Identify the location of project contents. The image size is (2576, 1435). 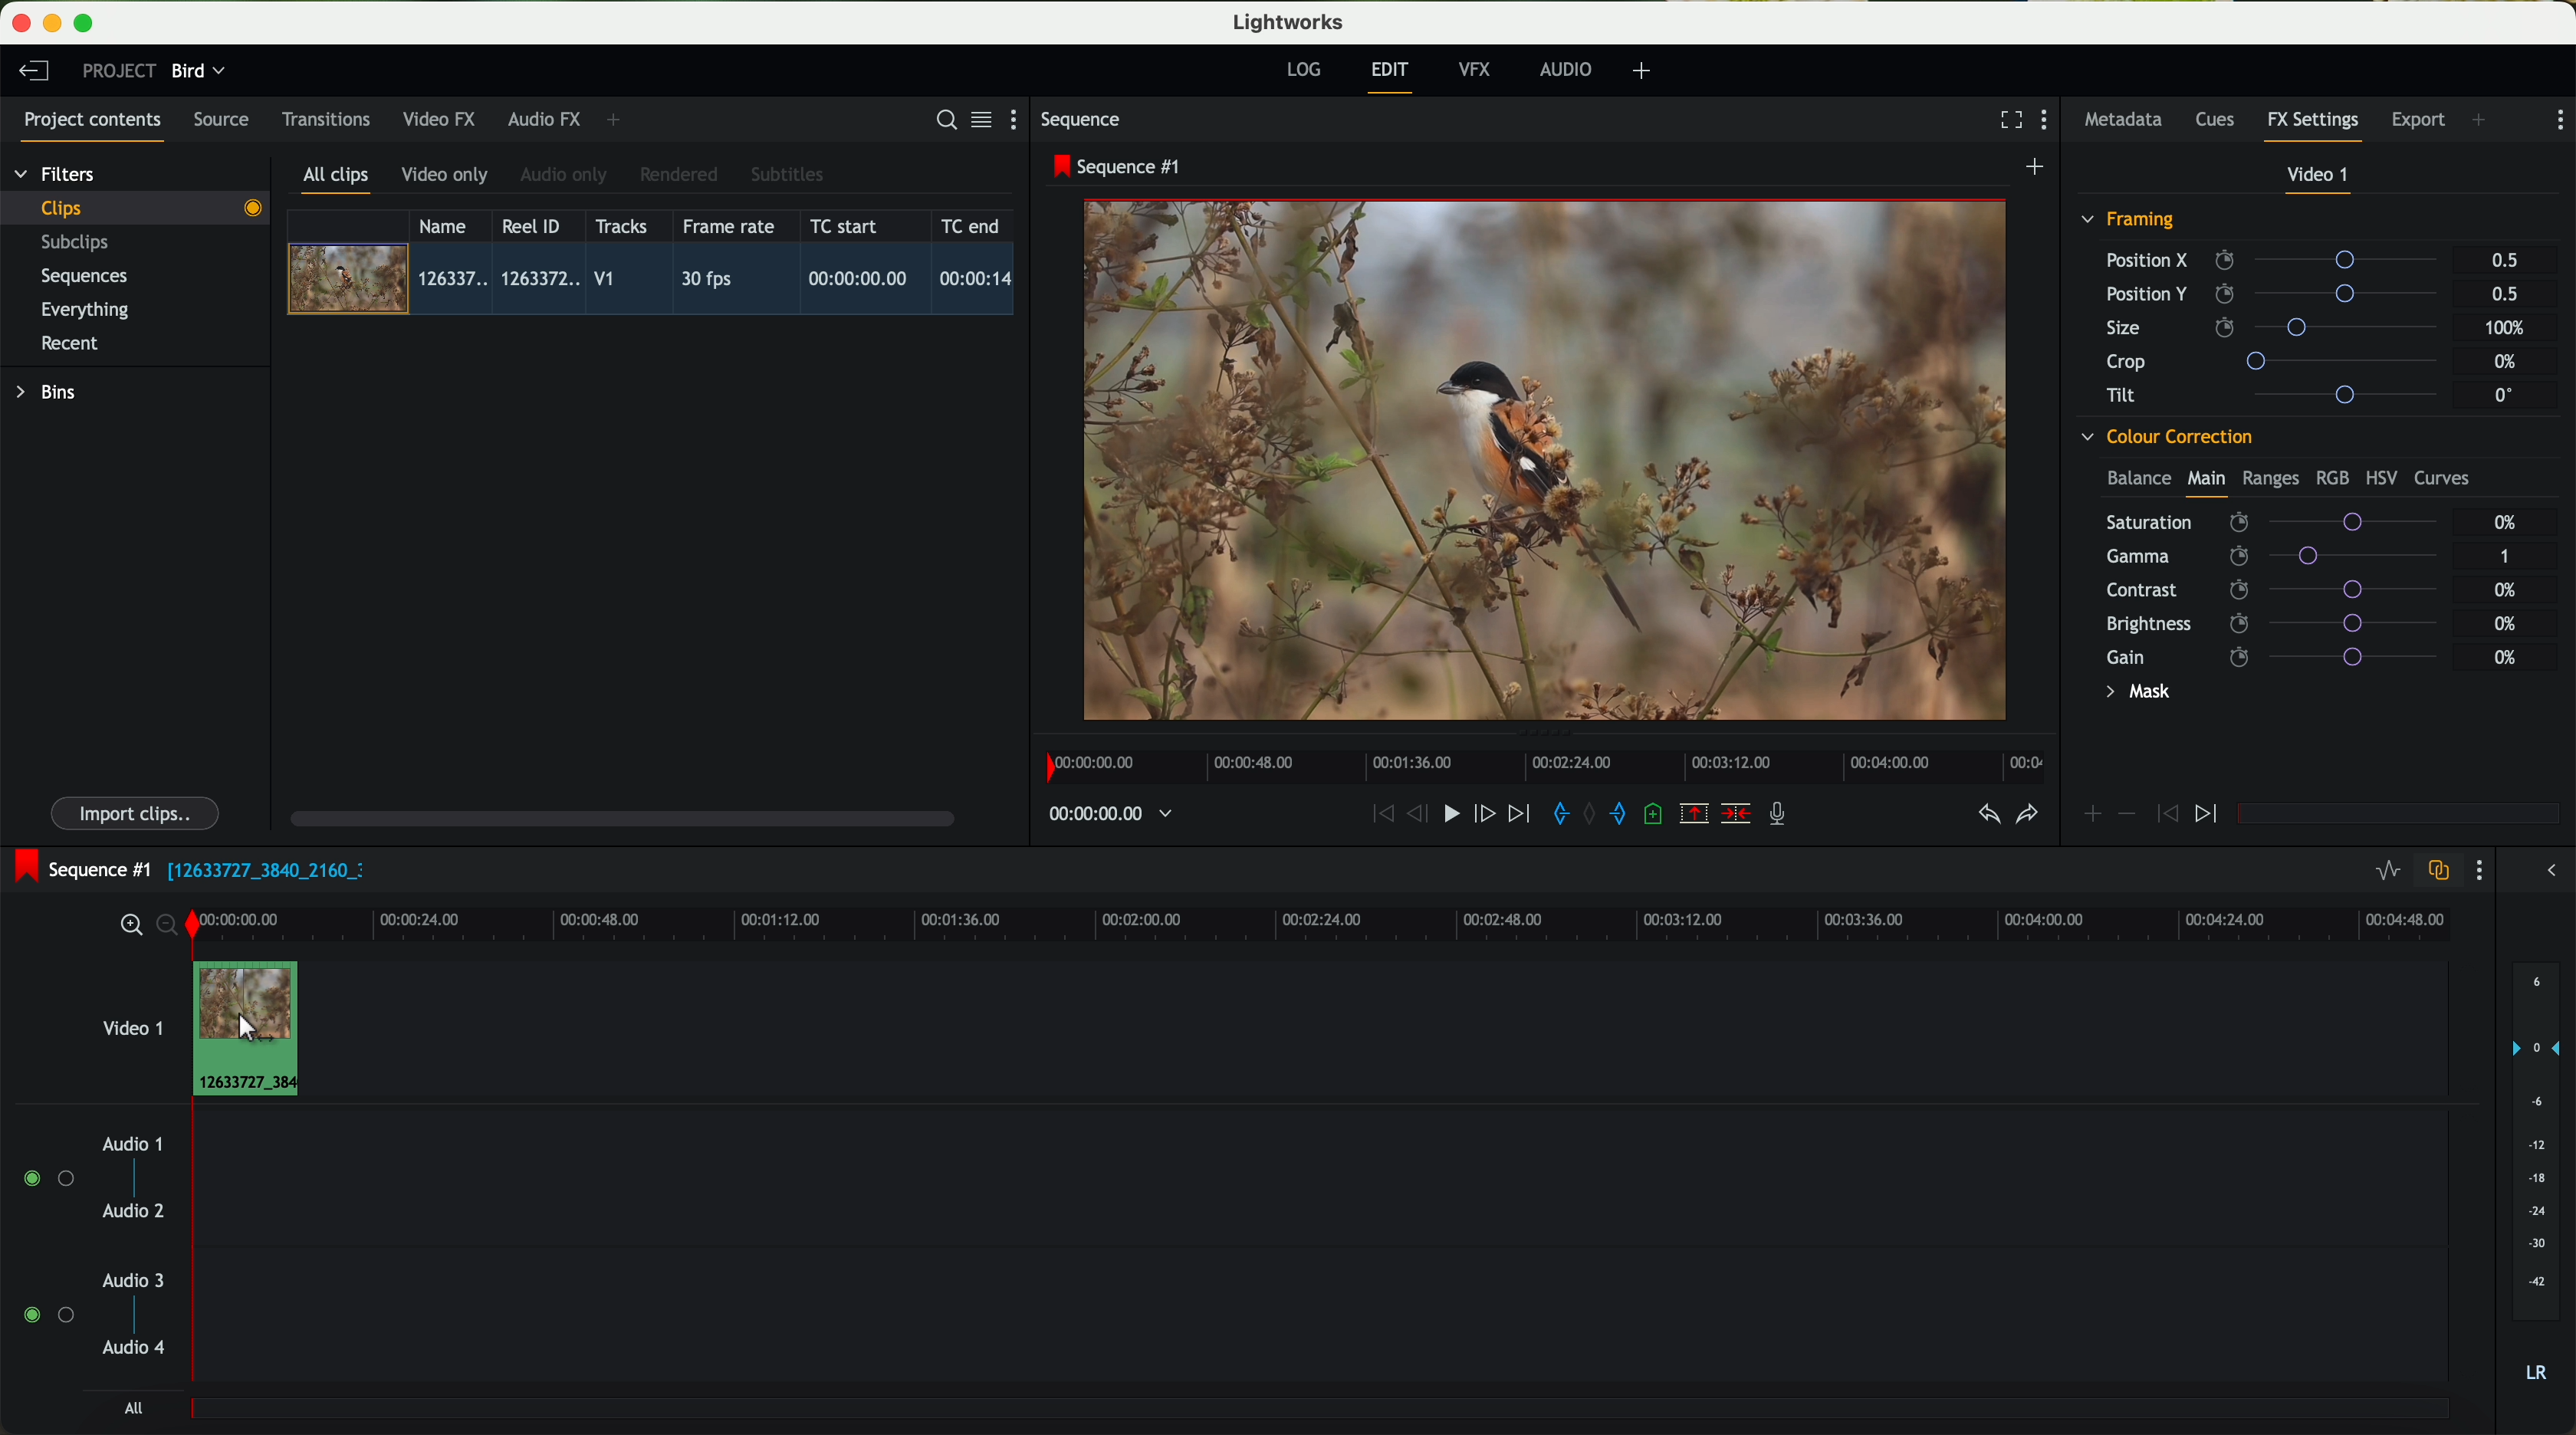
(93, 126).